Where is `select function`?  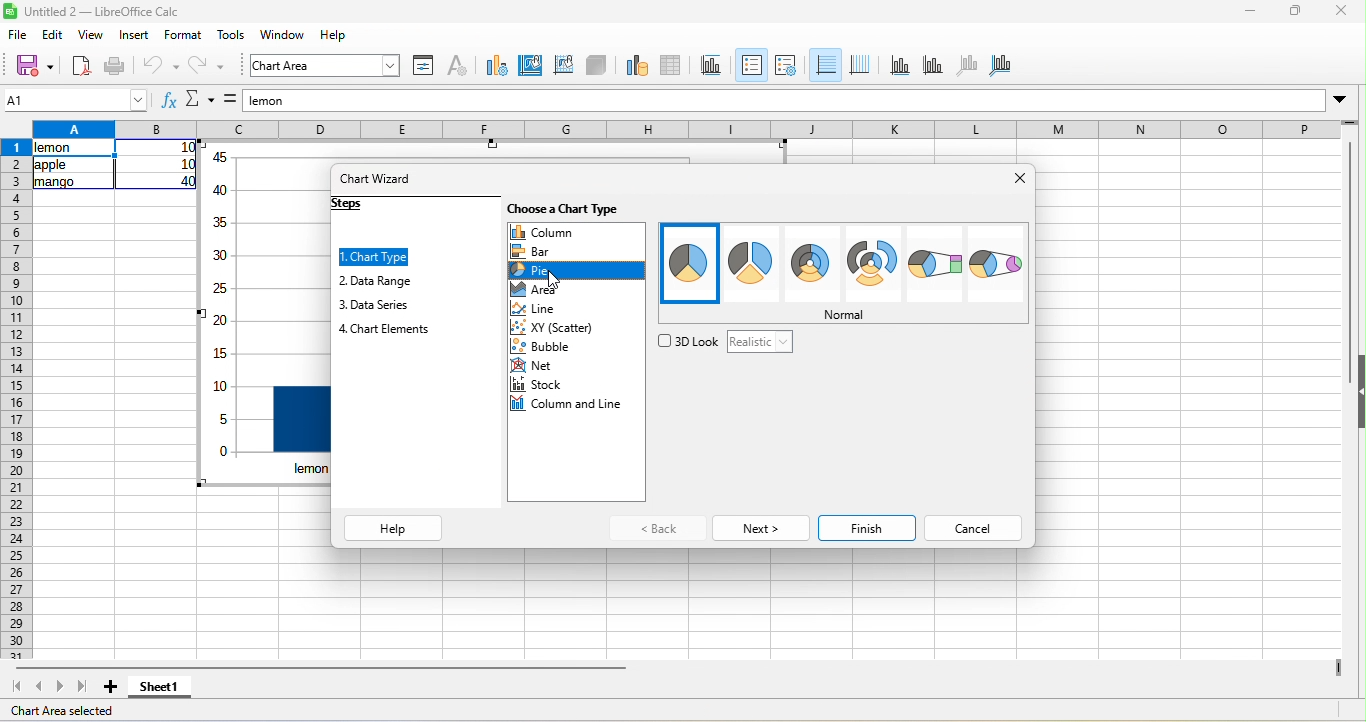 select function is located at coordinates (202, 101).